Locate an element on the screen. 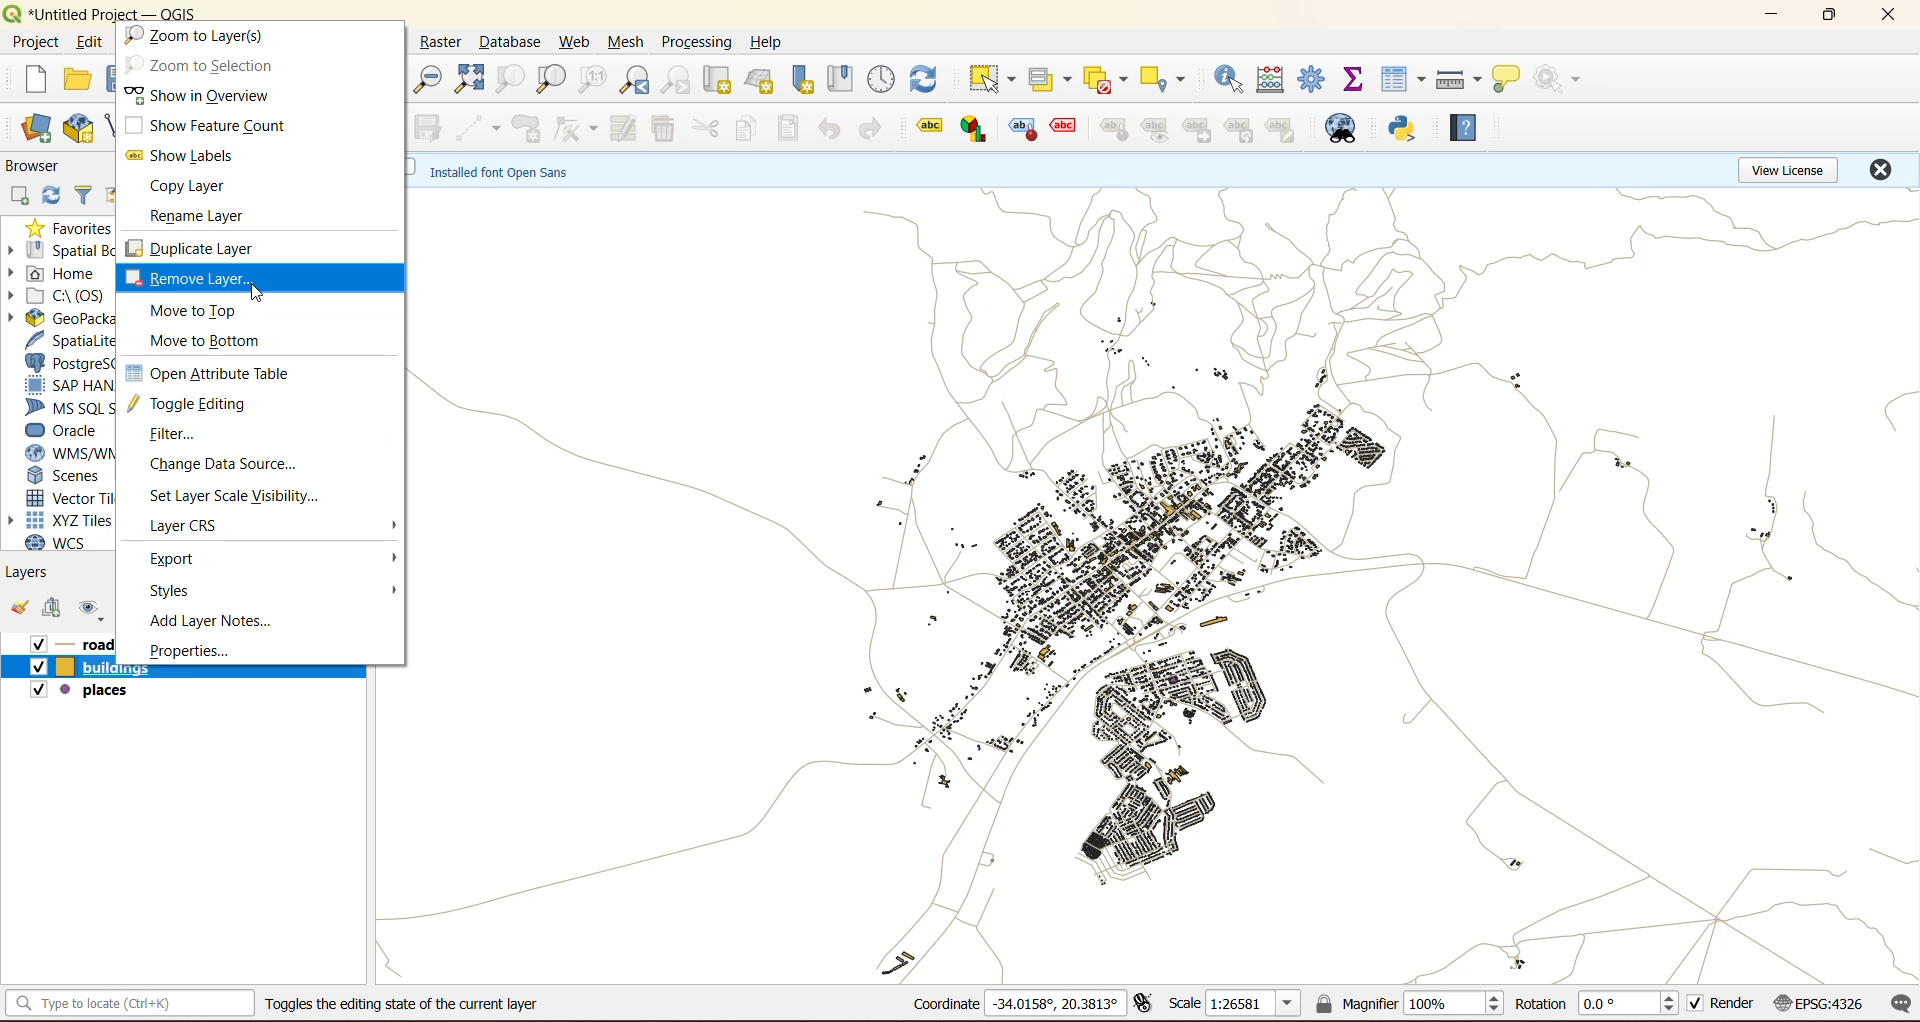 This screenshot has width=1920, height=1022. coordinates is located at coordinates (1019, 1002).